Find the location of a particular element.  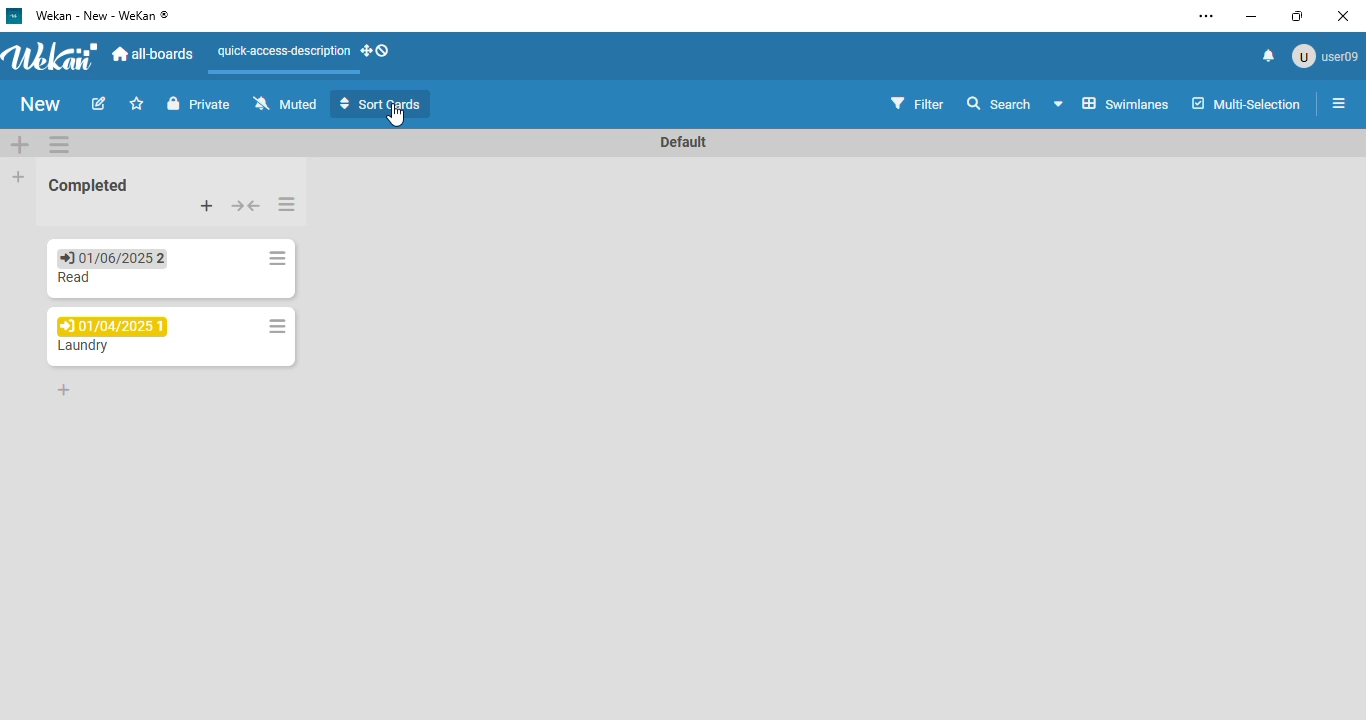

muted is located at coordinates (283, 102).